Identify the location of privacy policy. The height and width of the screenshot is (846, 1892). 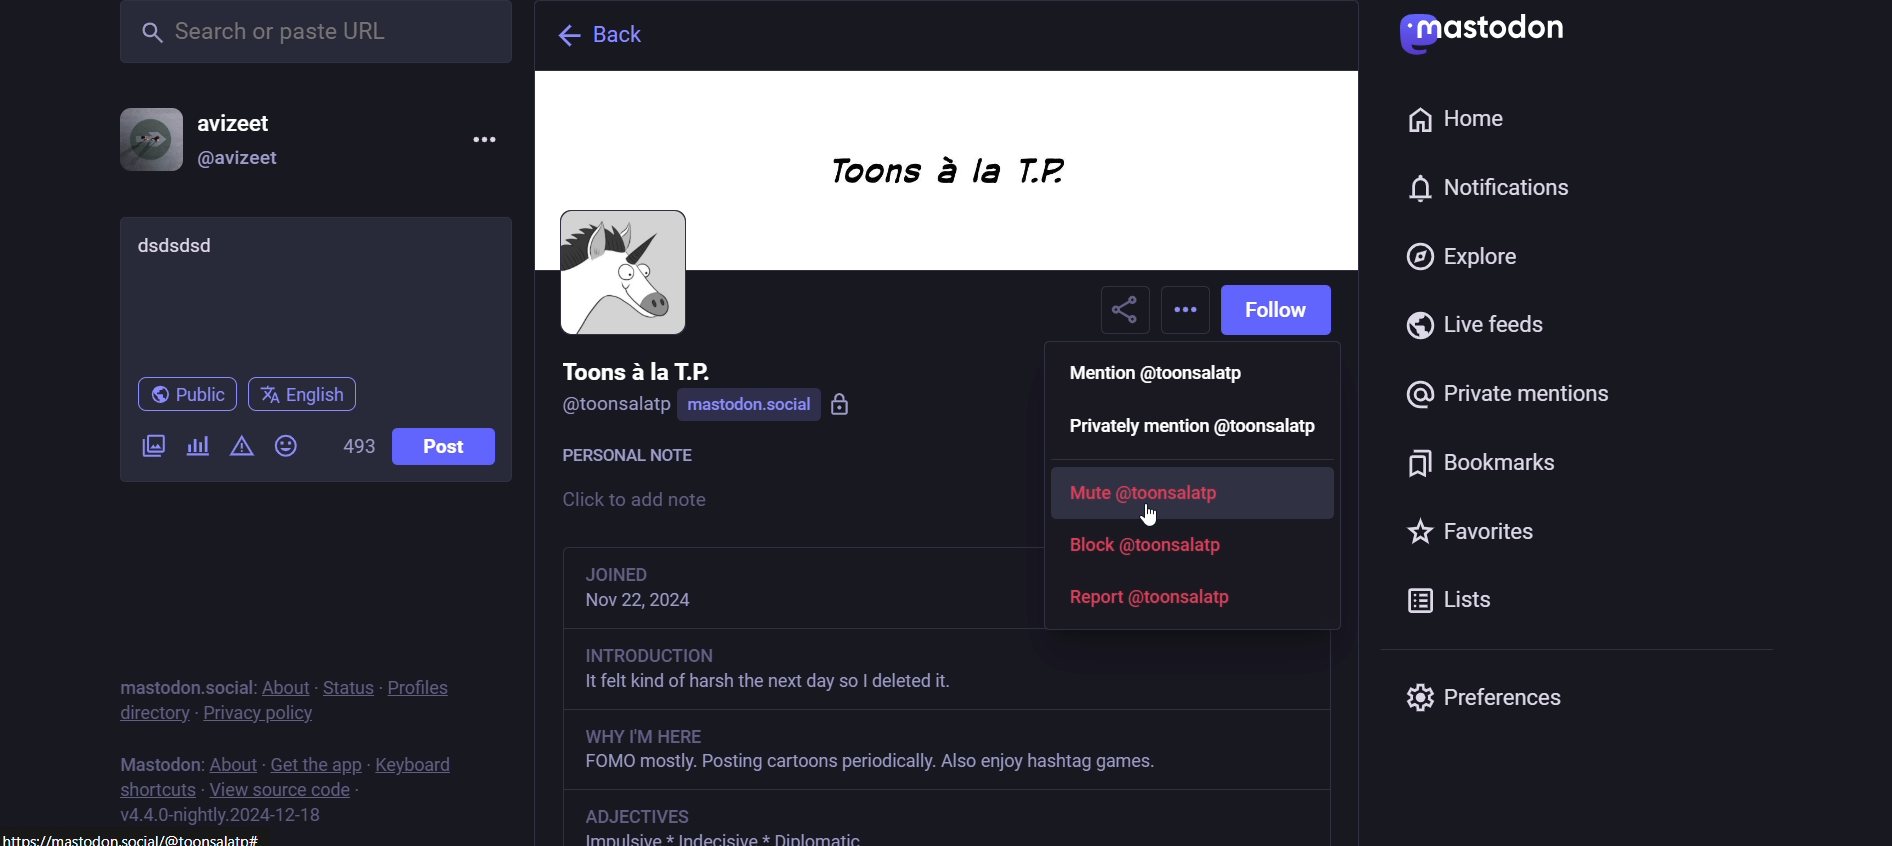
(275, 714).